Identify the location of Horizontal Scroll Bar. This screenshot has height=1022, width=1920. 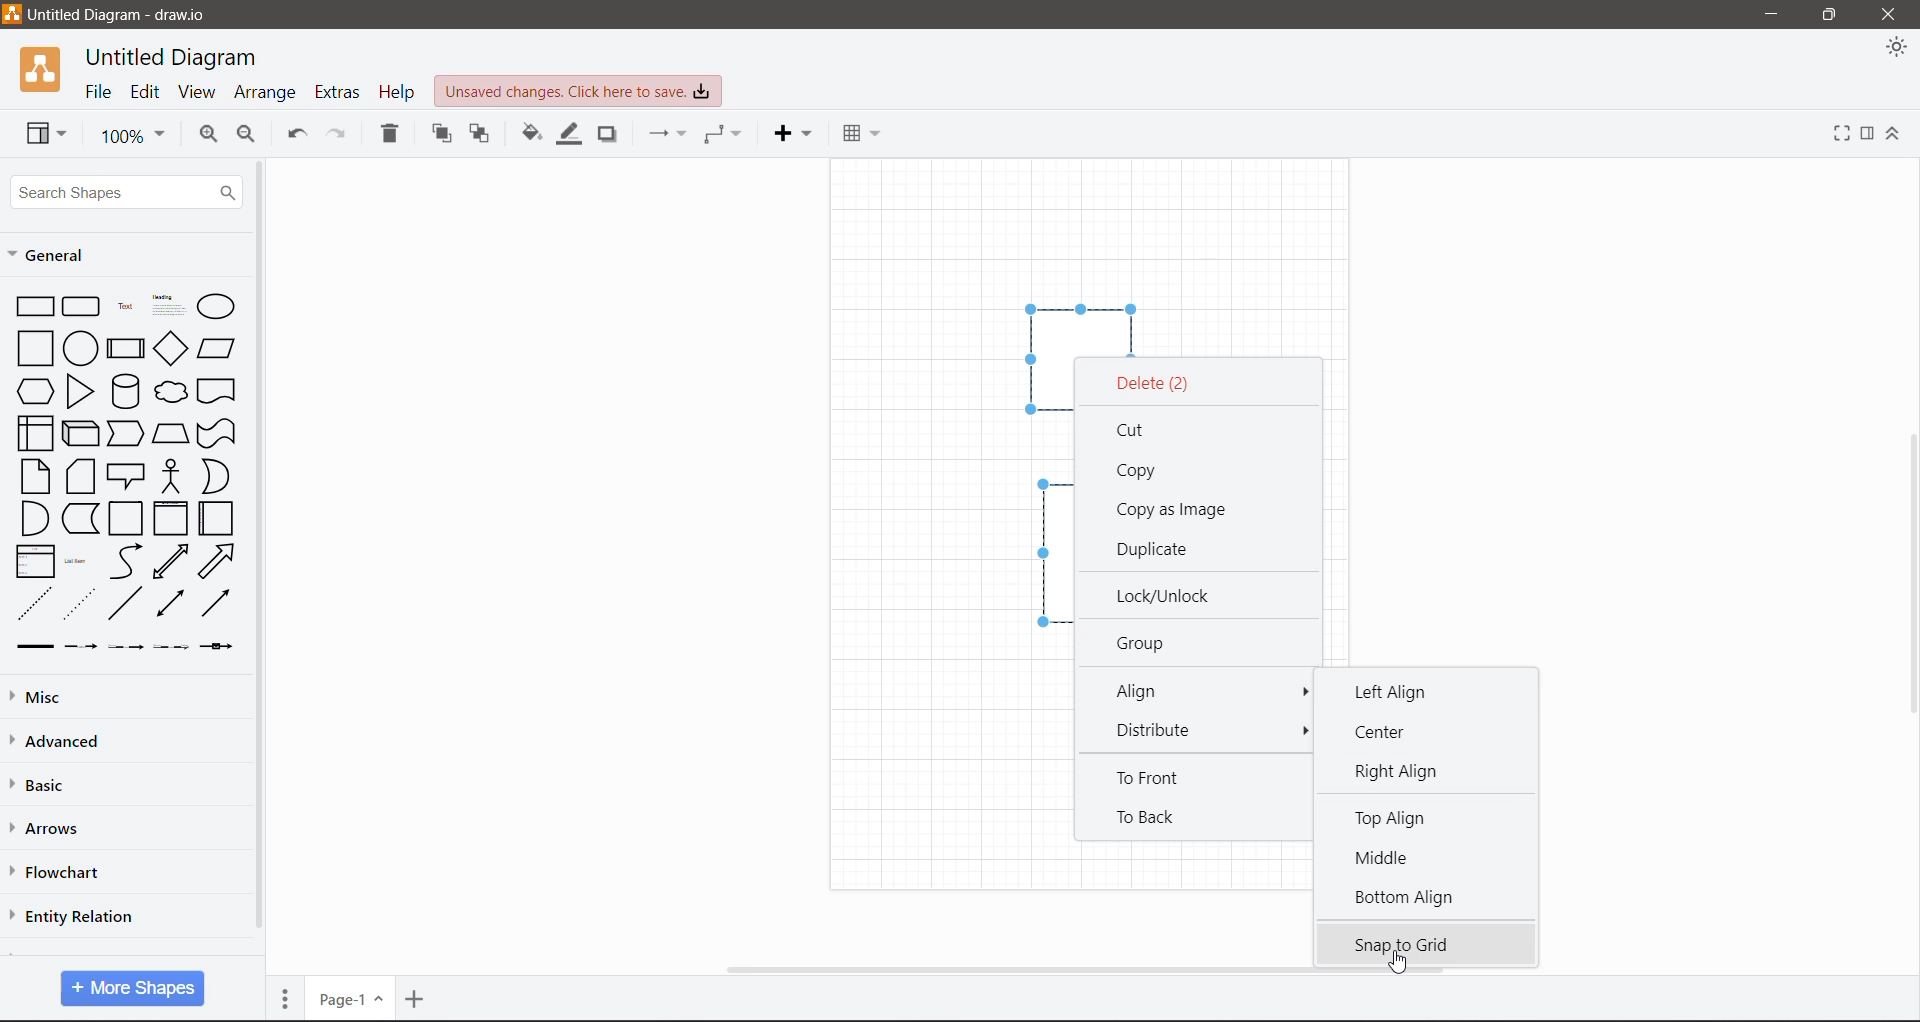
(1093, 970).